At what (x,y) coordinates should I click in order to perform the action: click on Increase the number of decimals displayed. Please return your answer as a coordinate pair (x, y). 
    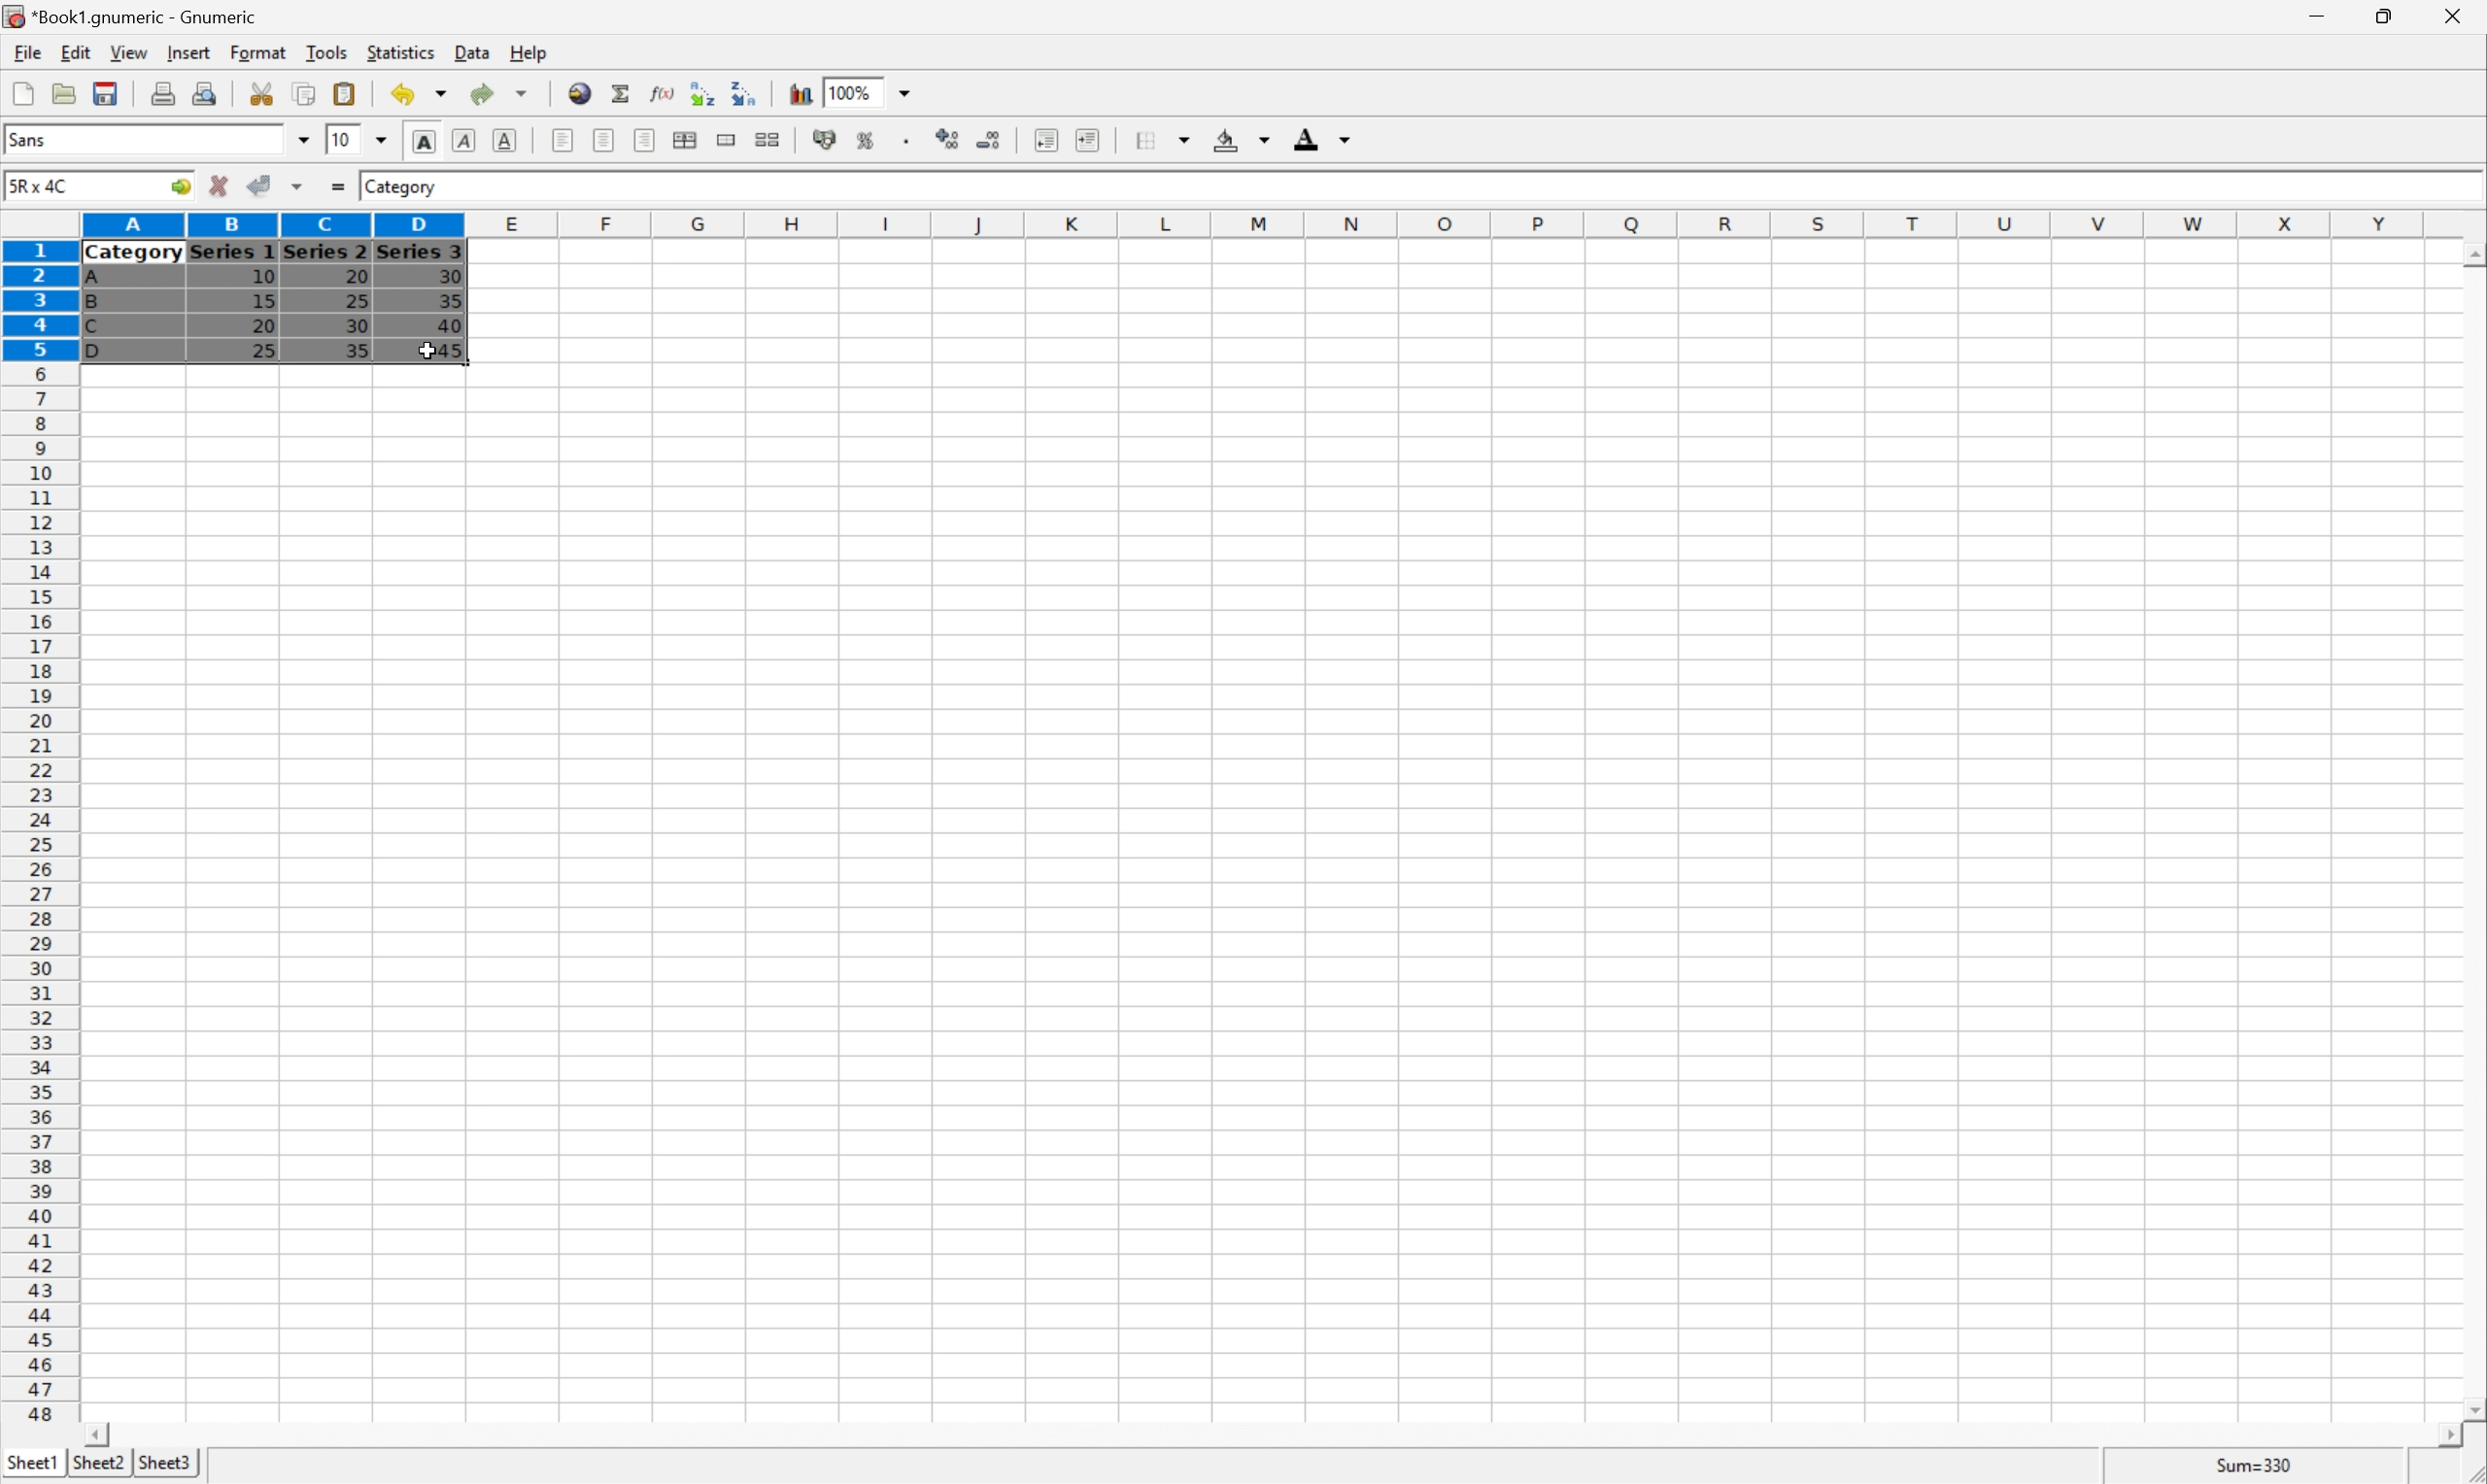
    Looking at the image, I should click on (948, 140).